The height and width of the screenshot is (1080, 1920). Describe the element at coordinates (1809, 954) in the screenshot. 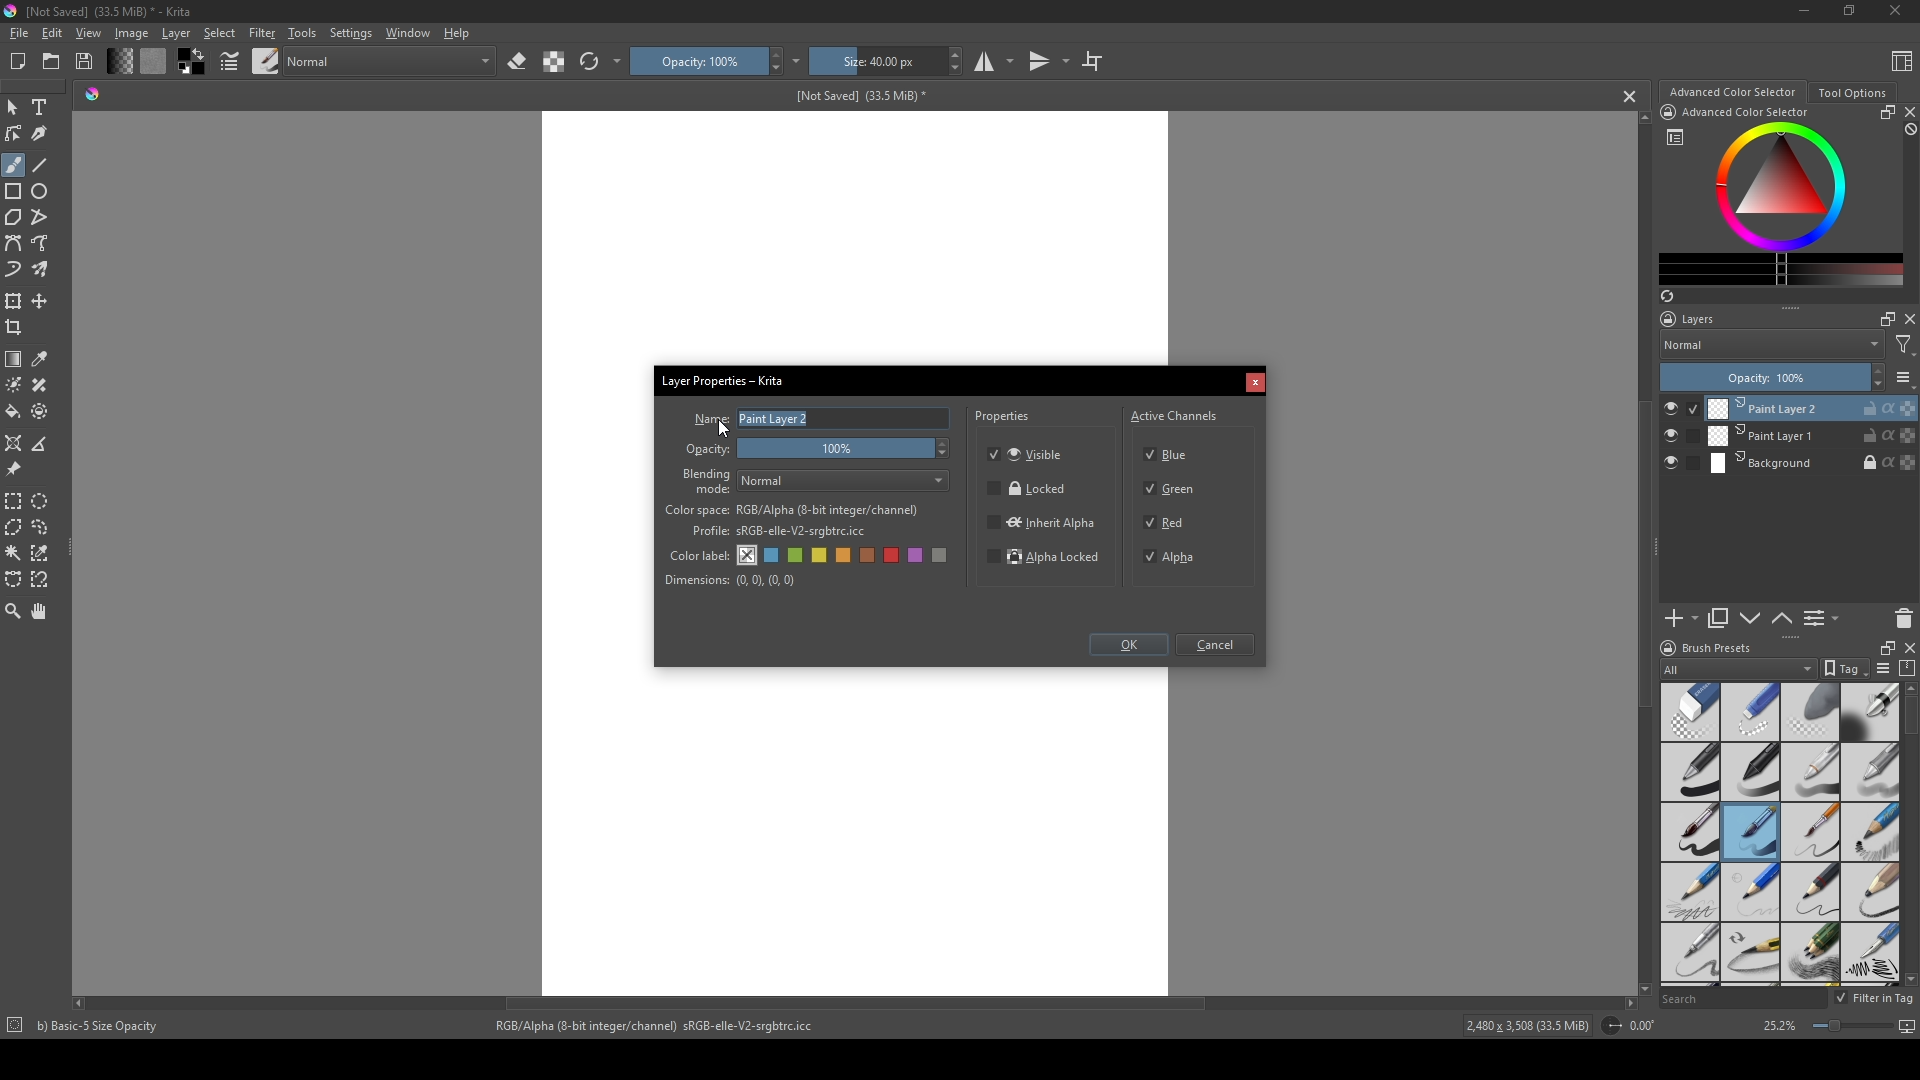

I see `pencils` at that location.